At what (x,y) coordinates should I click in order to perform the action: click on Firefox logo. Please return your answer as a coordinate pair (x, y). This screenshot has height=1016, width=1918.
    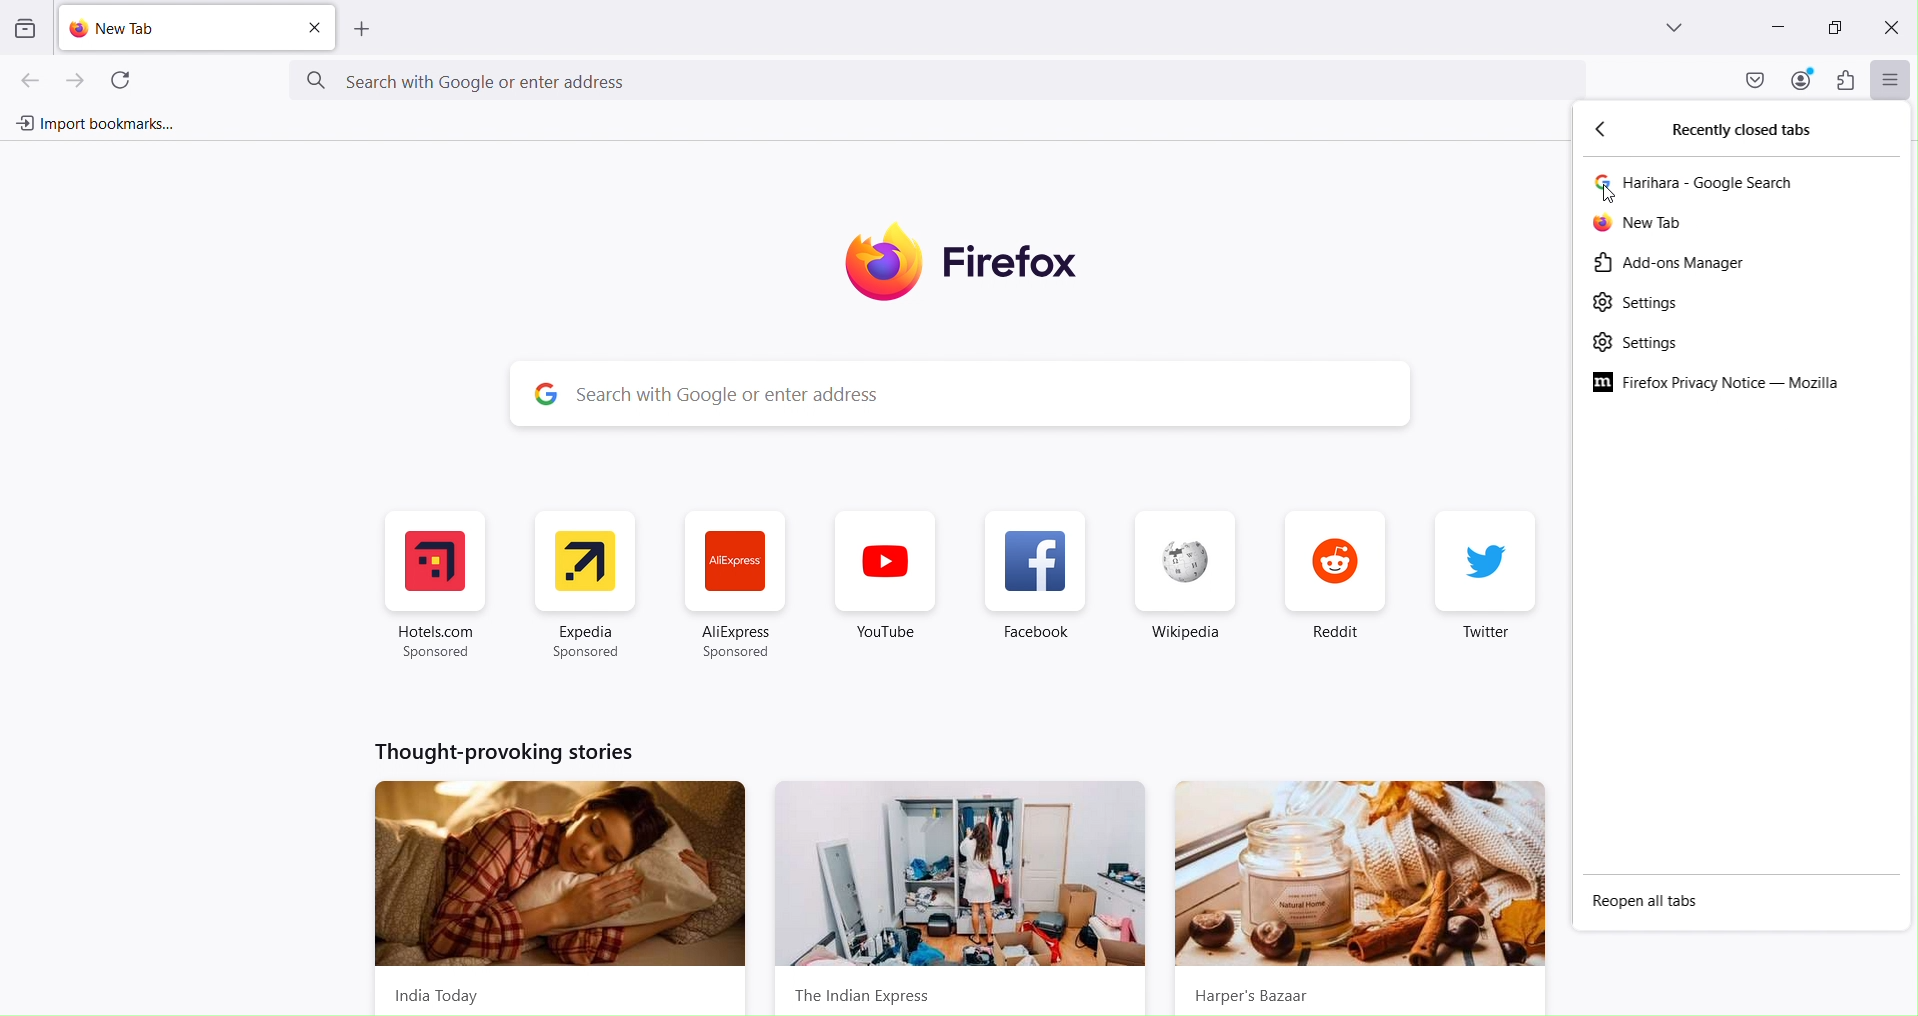
    Looking at the image, I should click on (976, 262).